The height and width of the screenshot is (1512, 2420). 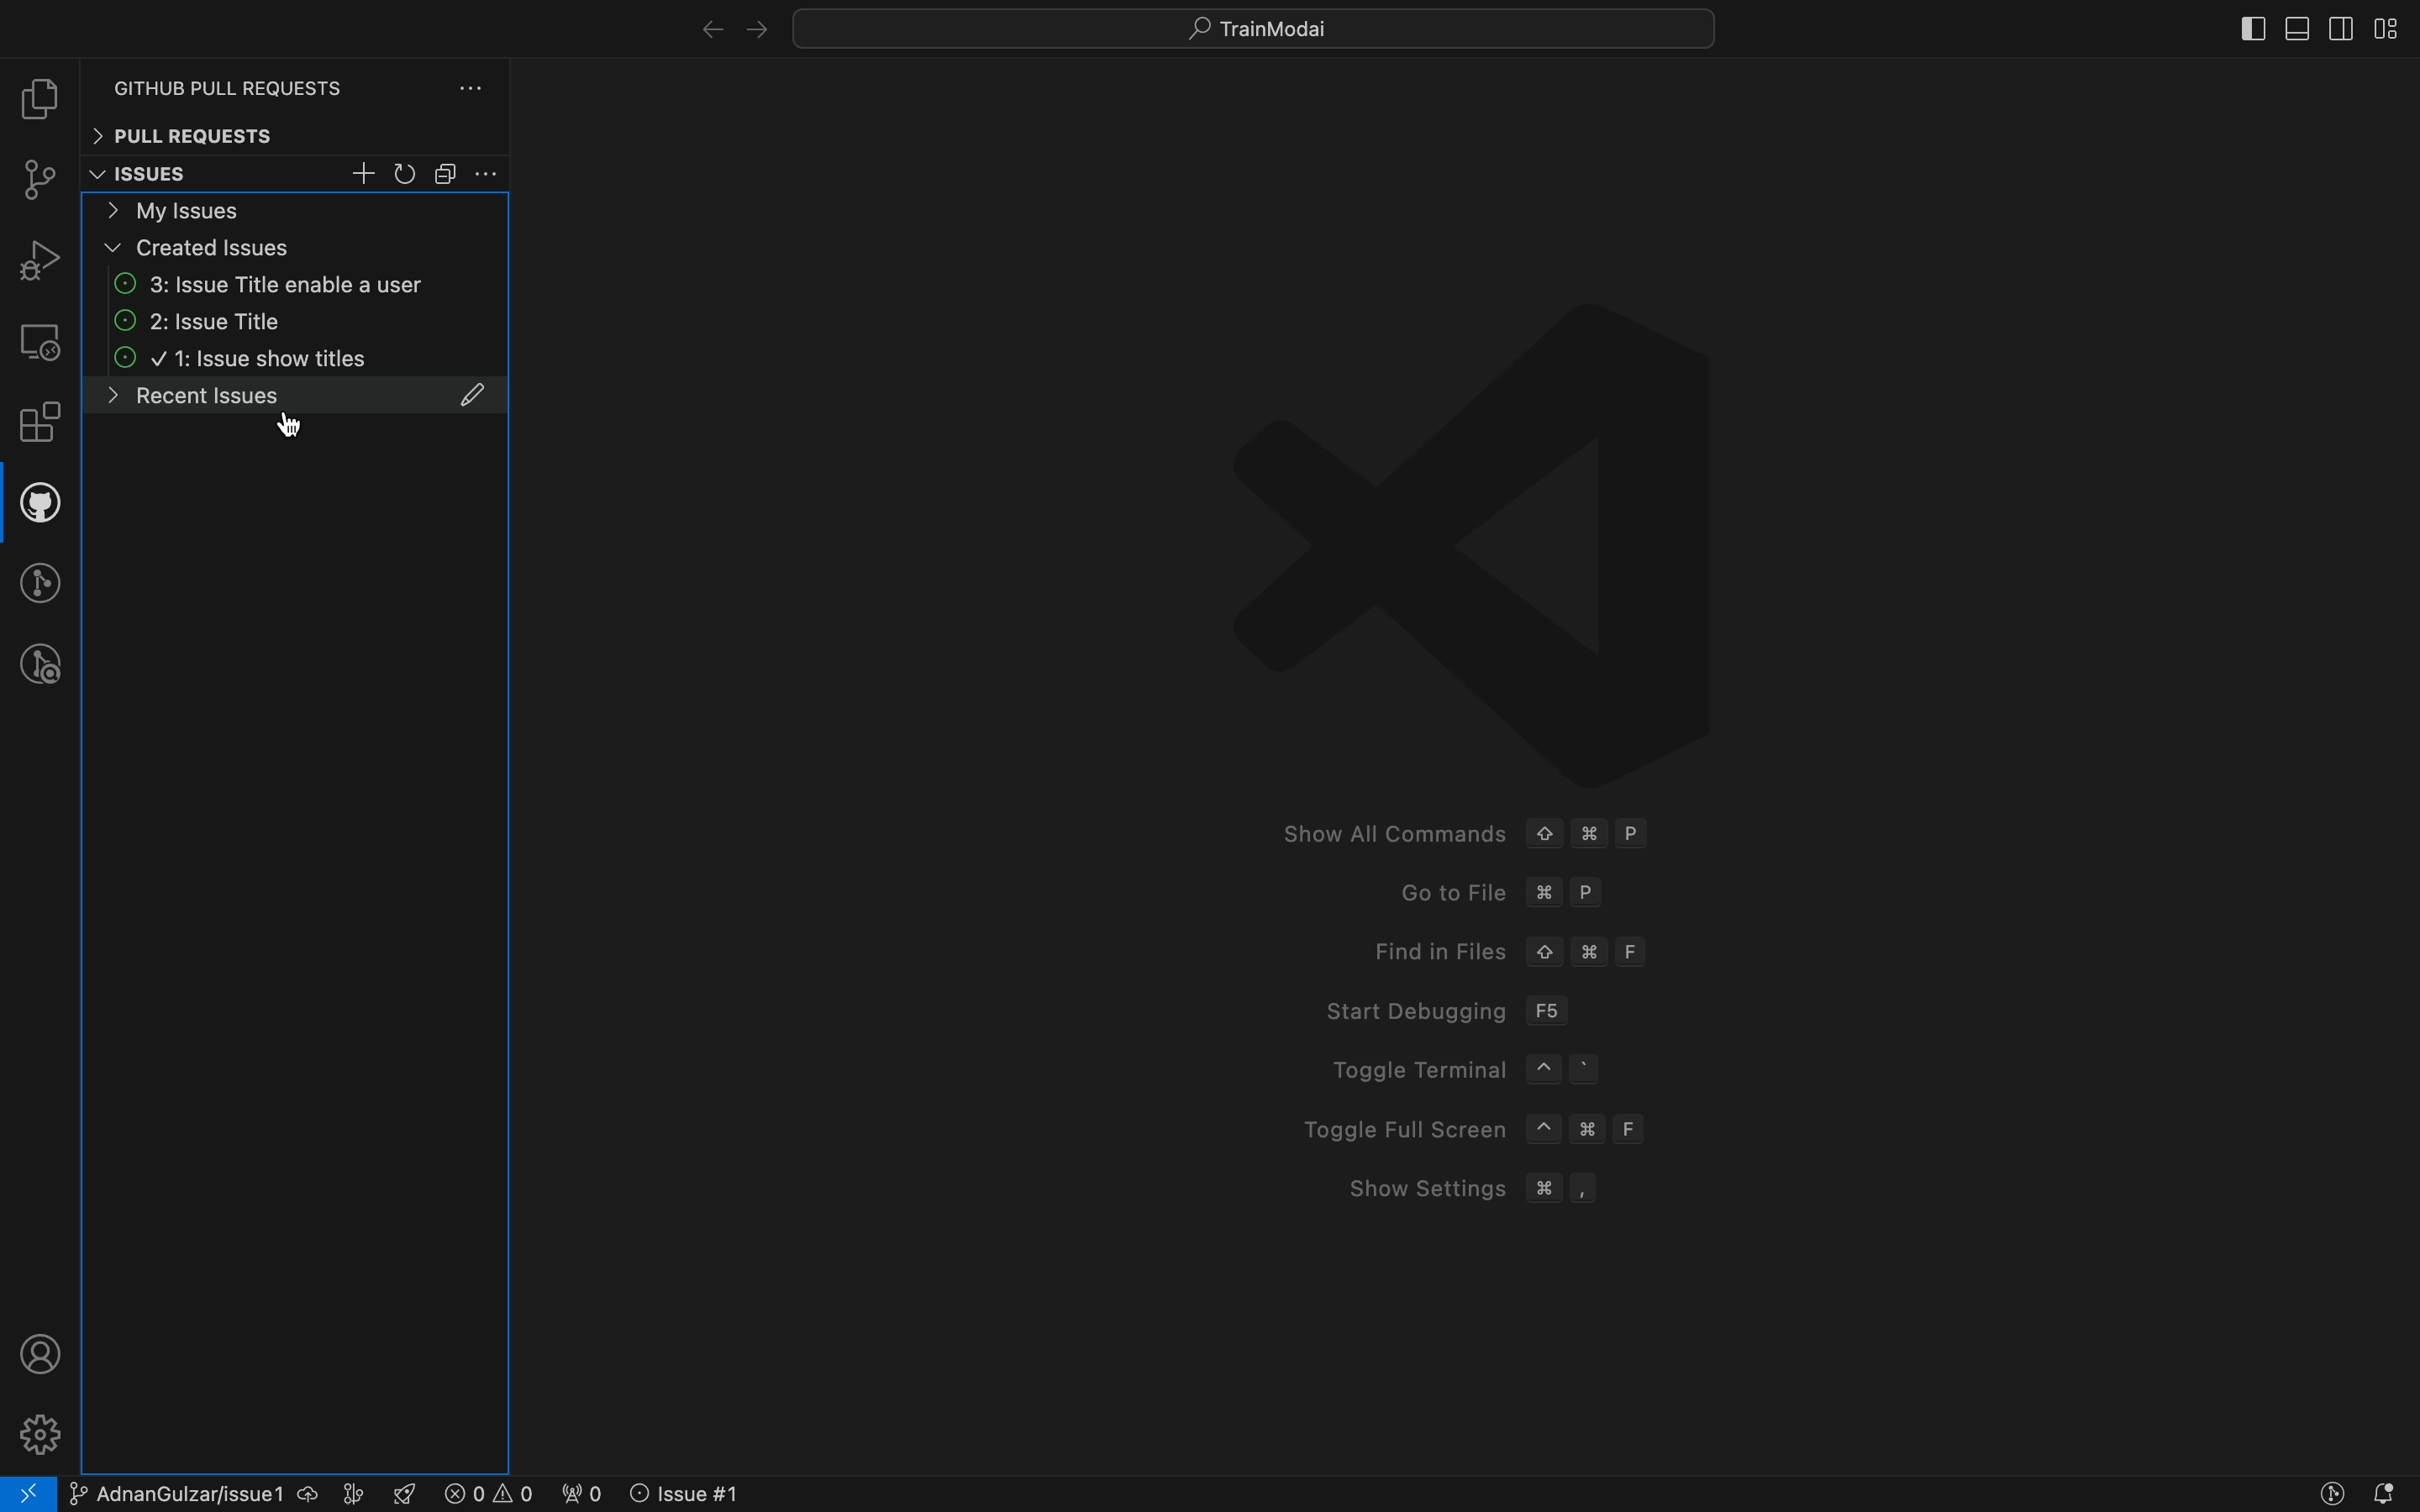 I want to click on issues list, so click(x=298, y=322).